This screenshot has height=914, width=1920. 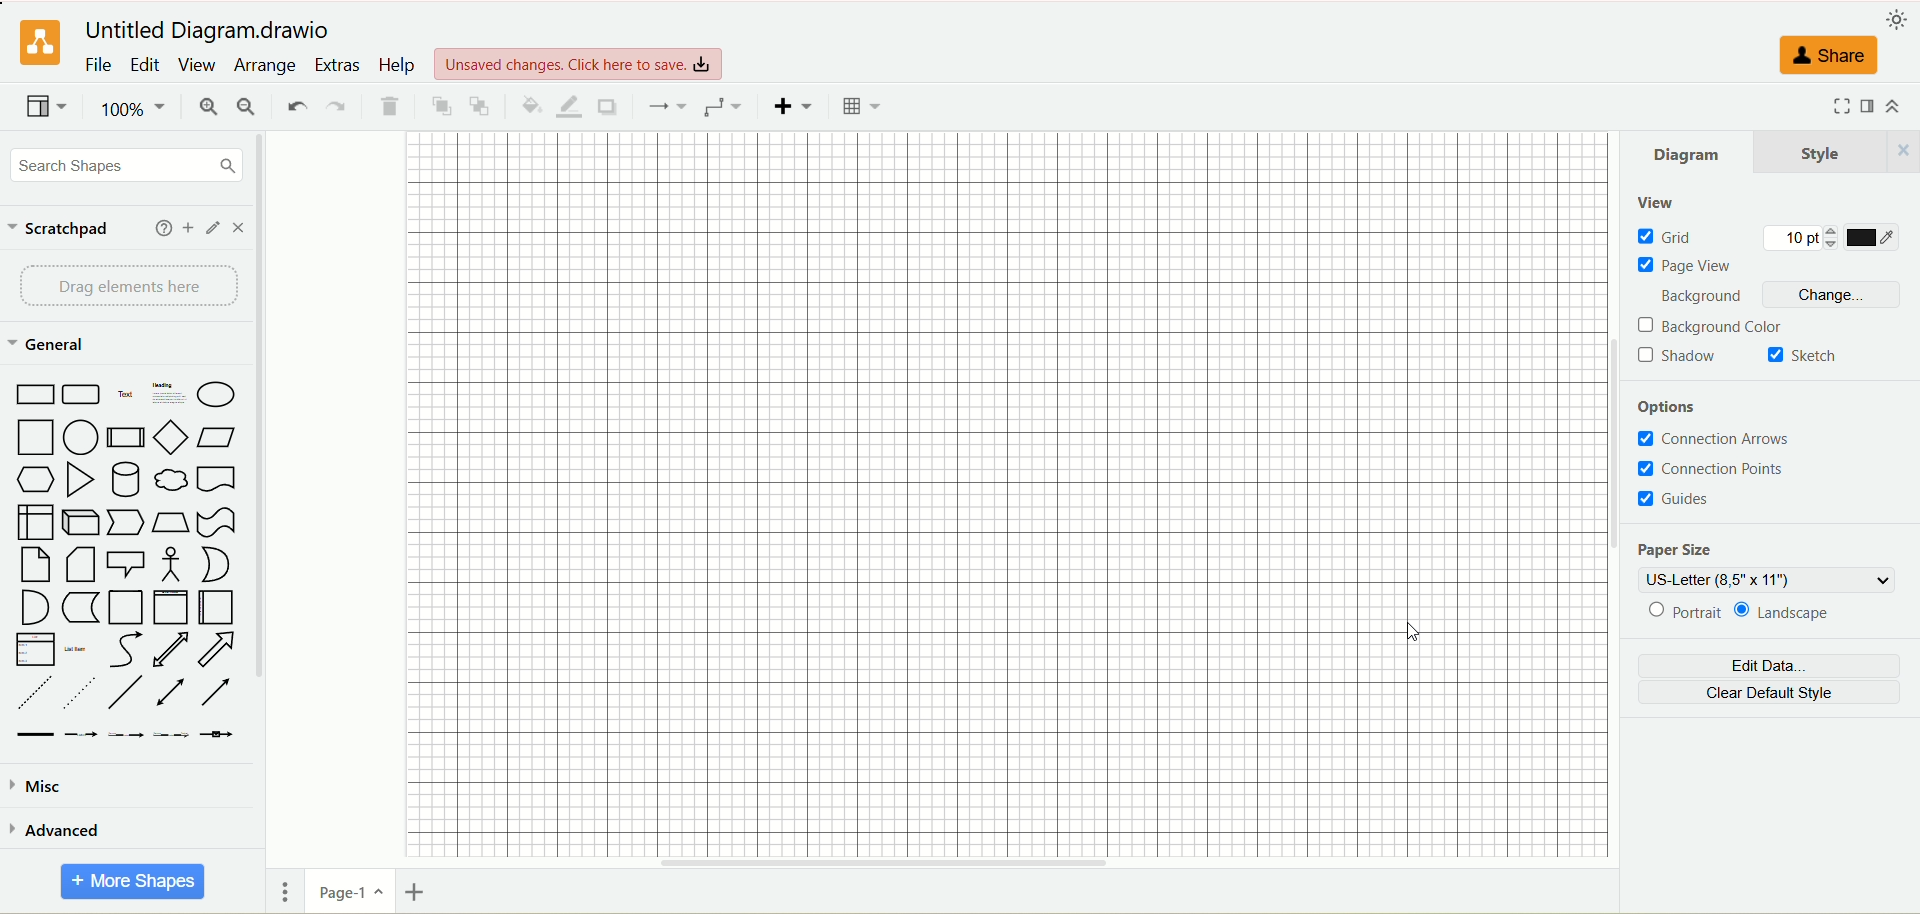 What do you see at coordinates (667, 106) in the screenshot?
I see `connection` at bounding box center [667, 106].